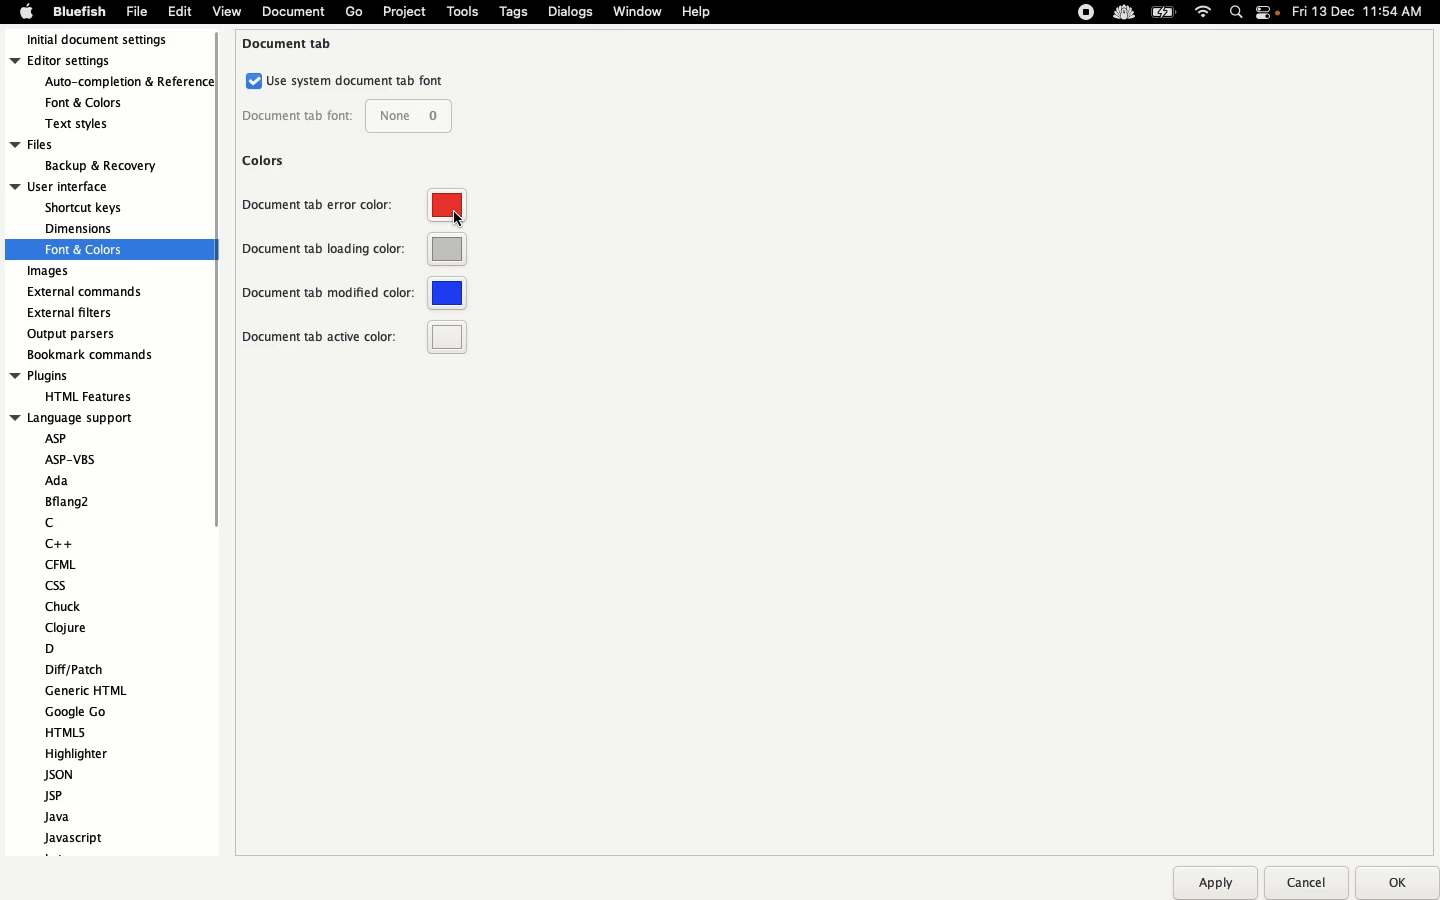 The width and height of the screenshot is (1440, 900). What do you see at coordinates (1305, 882) in the screenshot?
I see `Cancel` at bounding box center [1305, 882].